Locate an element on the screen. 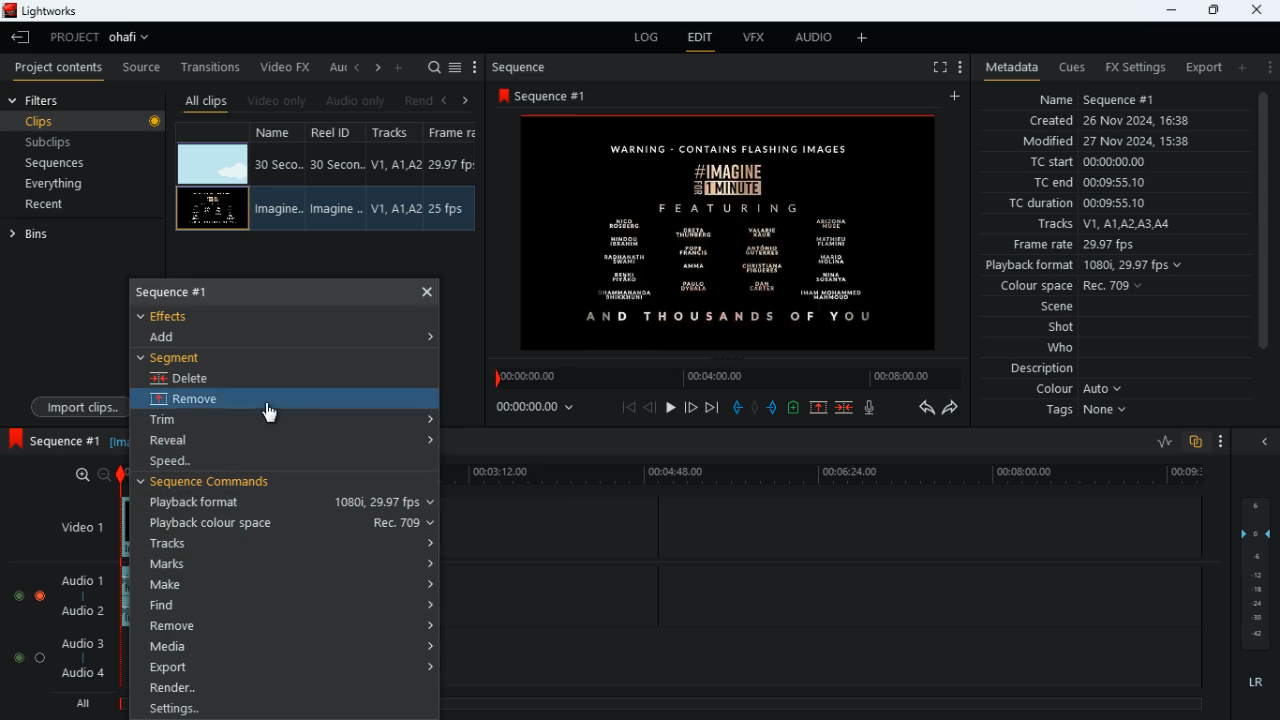 This screenshot has height=720, width=1280. make is located at coordinates (290, 584).